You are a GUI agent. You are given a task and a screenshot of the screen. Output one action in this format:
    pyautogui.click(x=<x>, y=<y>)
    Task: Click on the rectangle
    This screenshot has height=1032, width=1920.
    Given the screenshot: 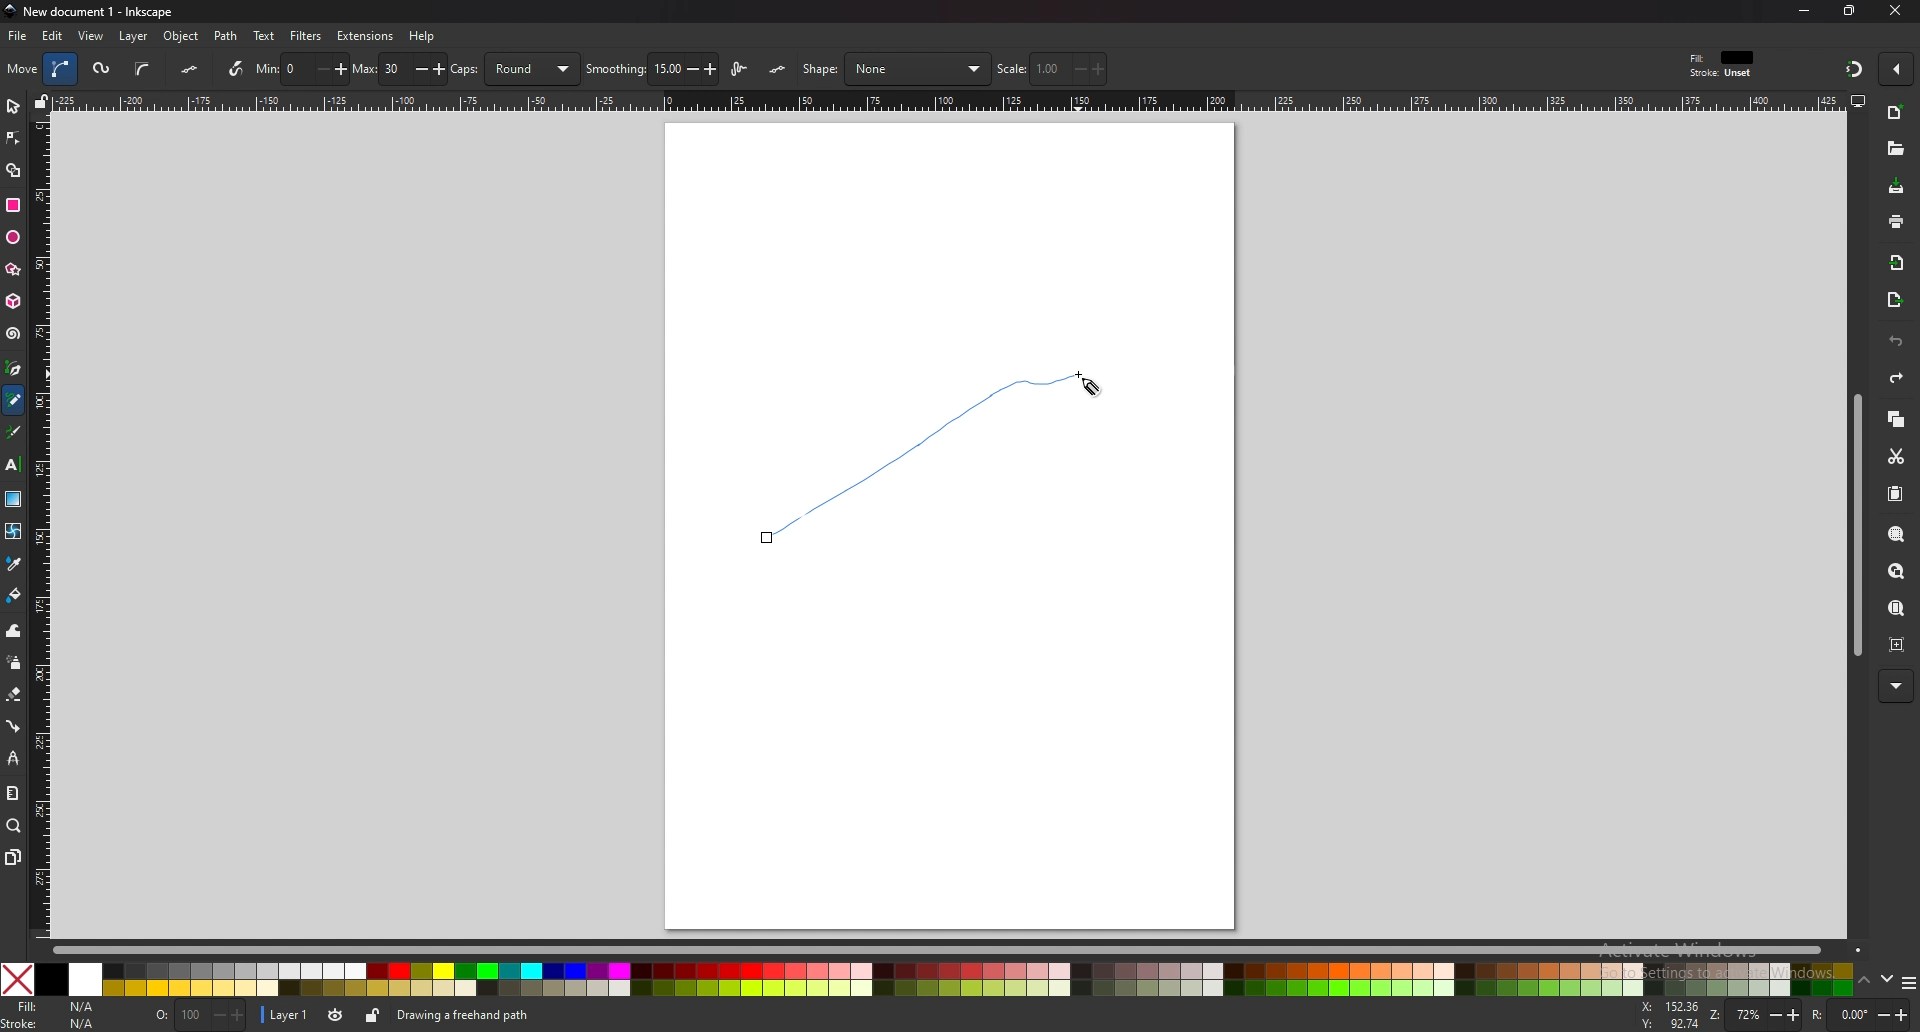 What is the action you would take?
    pyautogui.click(x=13, y=205)
    